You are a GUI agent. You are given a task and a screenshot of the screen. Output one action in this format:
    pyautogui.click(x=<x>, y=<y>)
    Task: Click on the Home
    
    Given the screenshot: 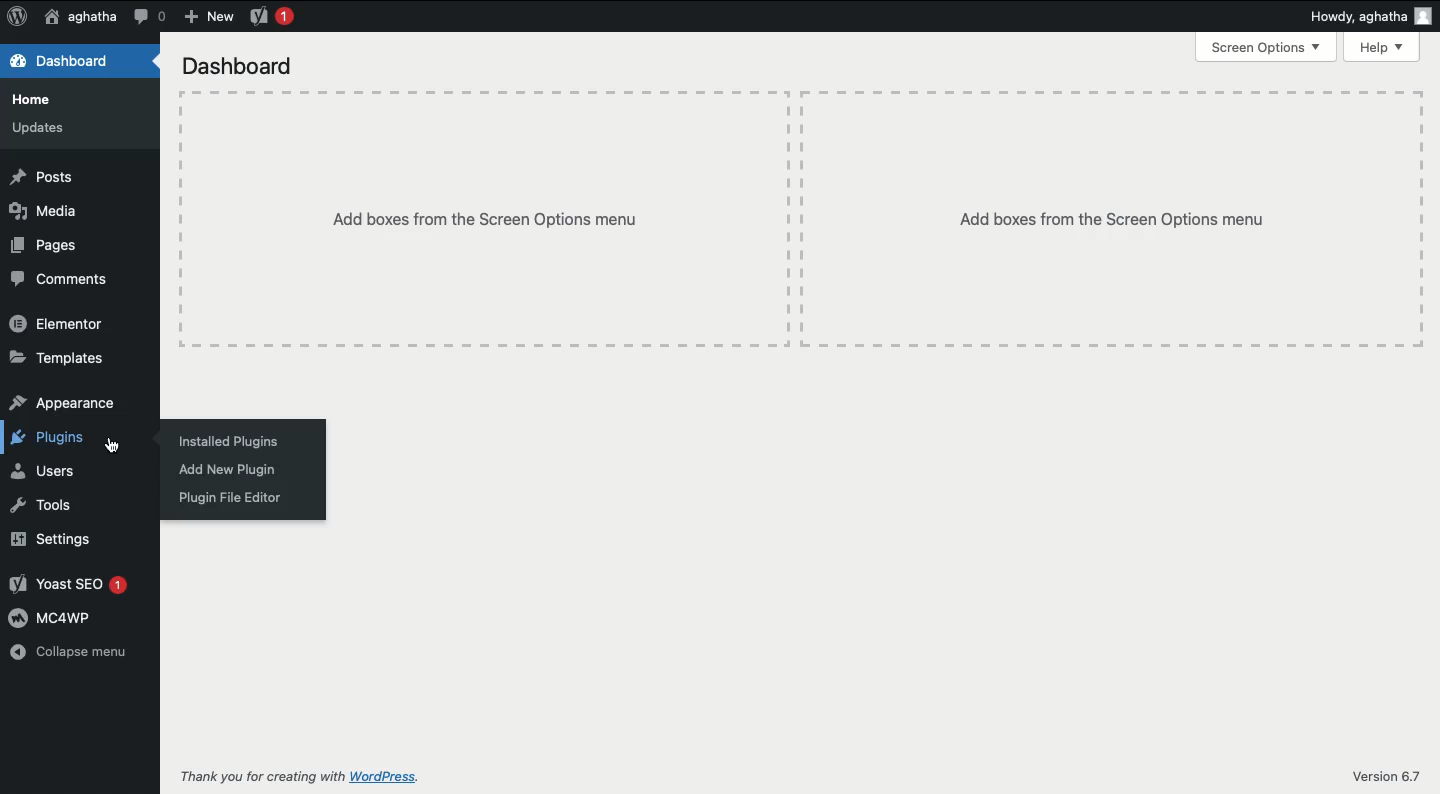 What is the action you would take?
    pyautogui.click(x=36, y=99)
    